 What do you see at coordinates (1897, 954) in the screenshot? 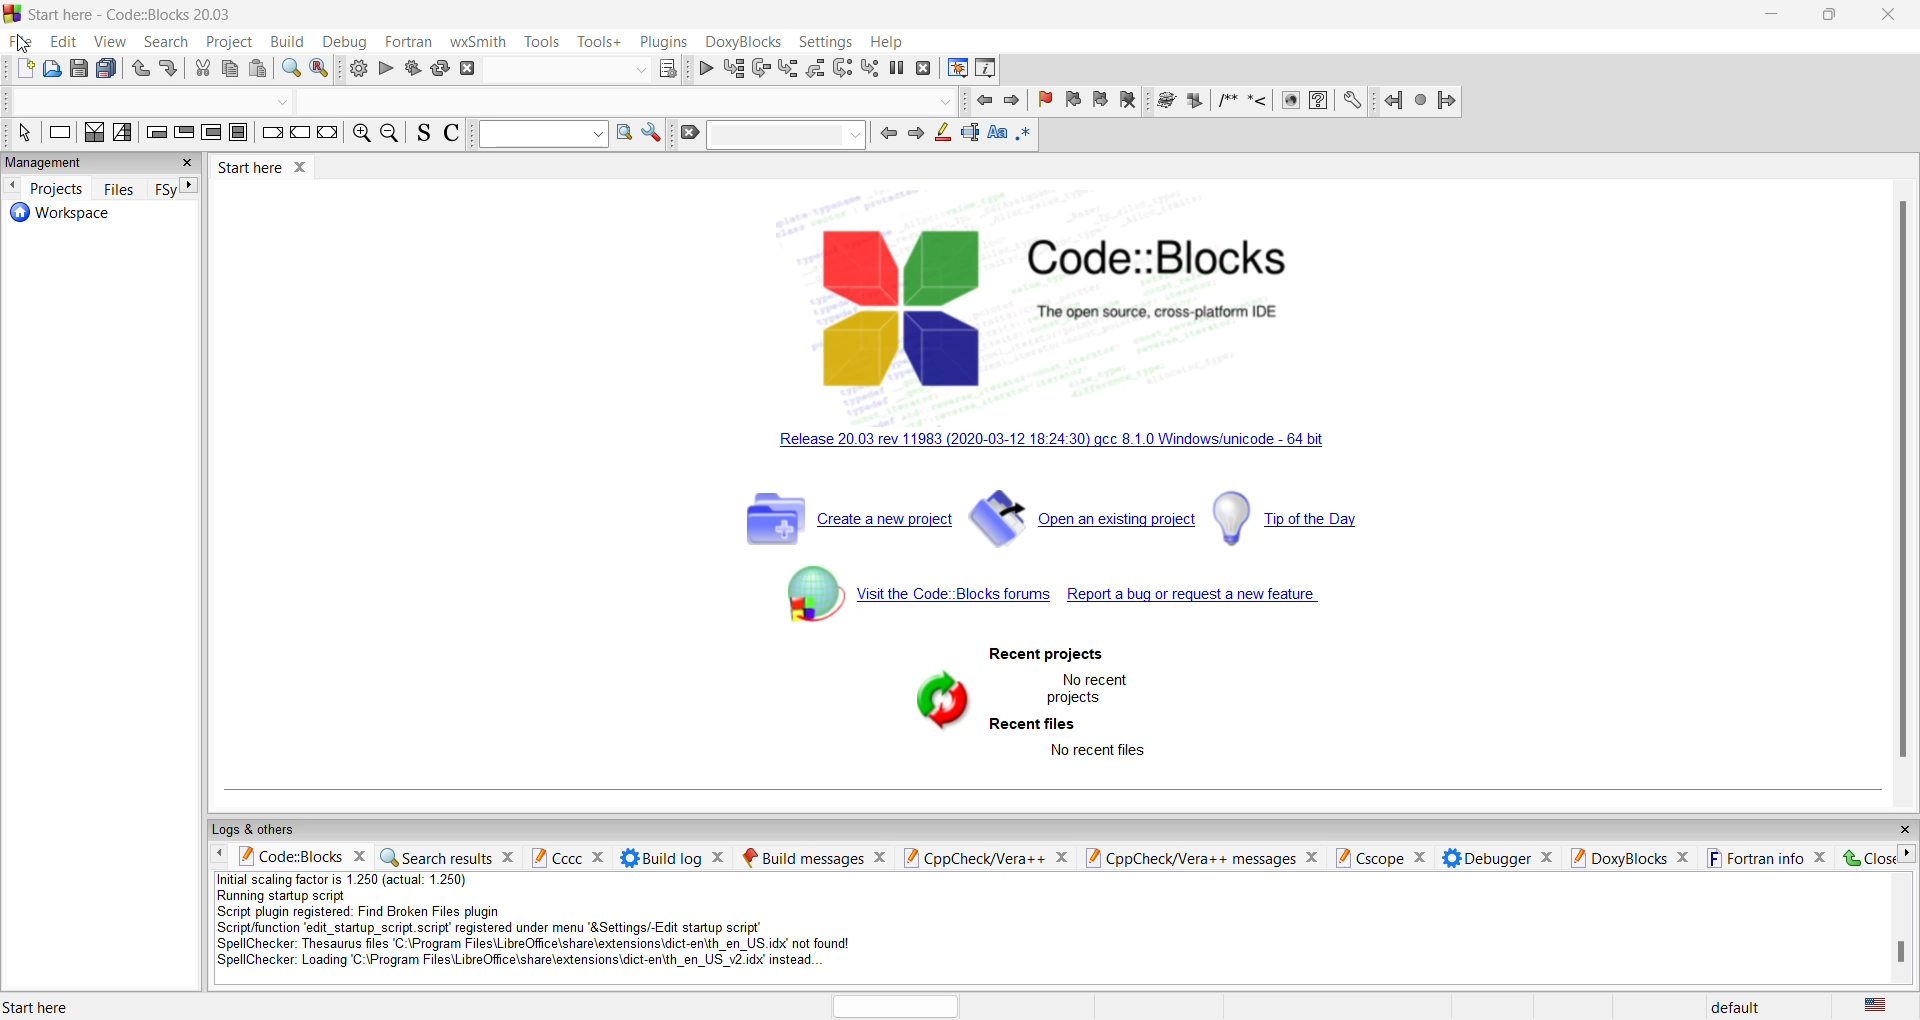
I see `scrollbar` at bounding box center [1897, 954].